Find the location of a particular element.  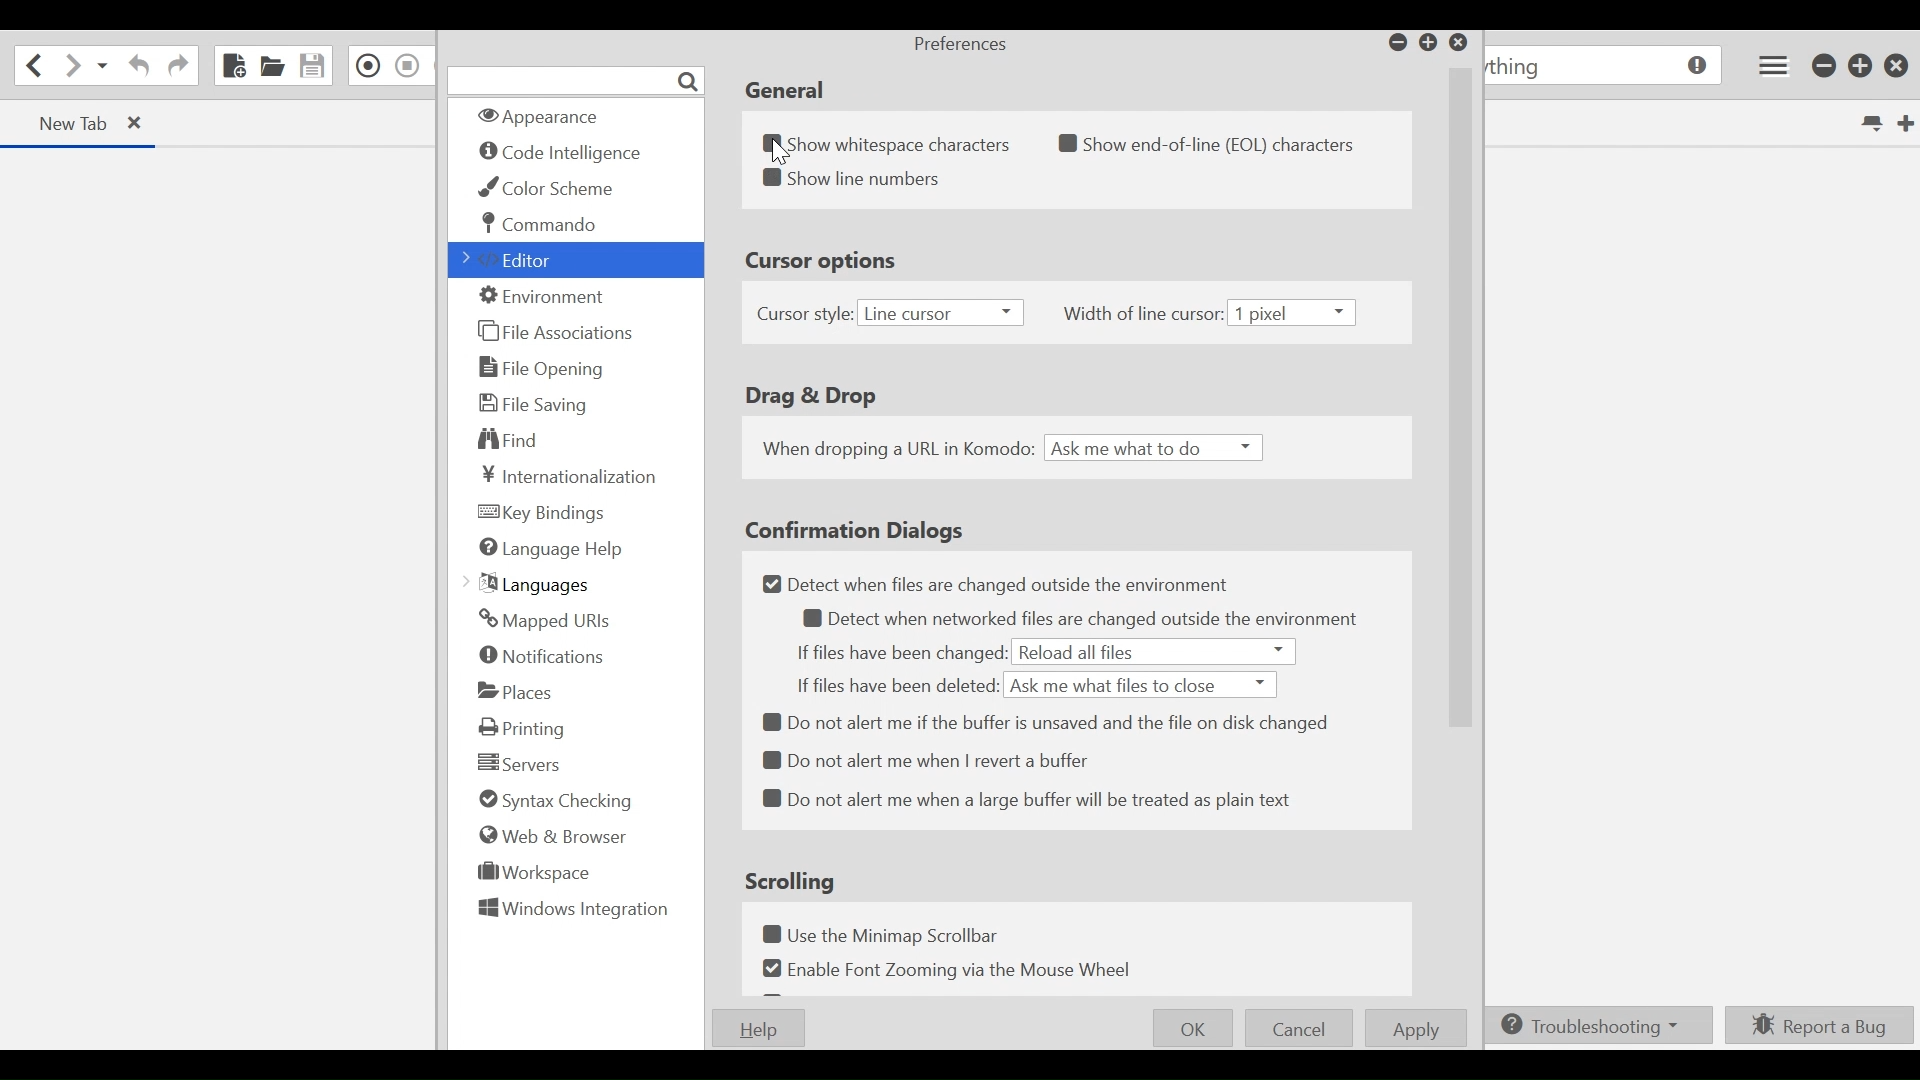

Commando is located at coordinates (539, 226).